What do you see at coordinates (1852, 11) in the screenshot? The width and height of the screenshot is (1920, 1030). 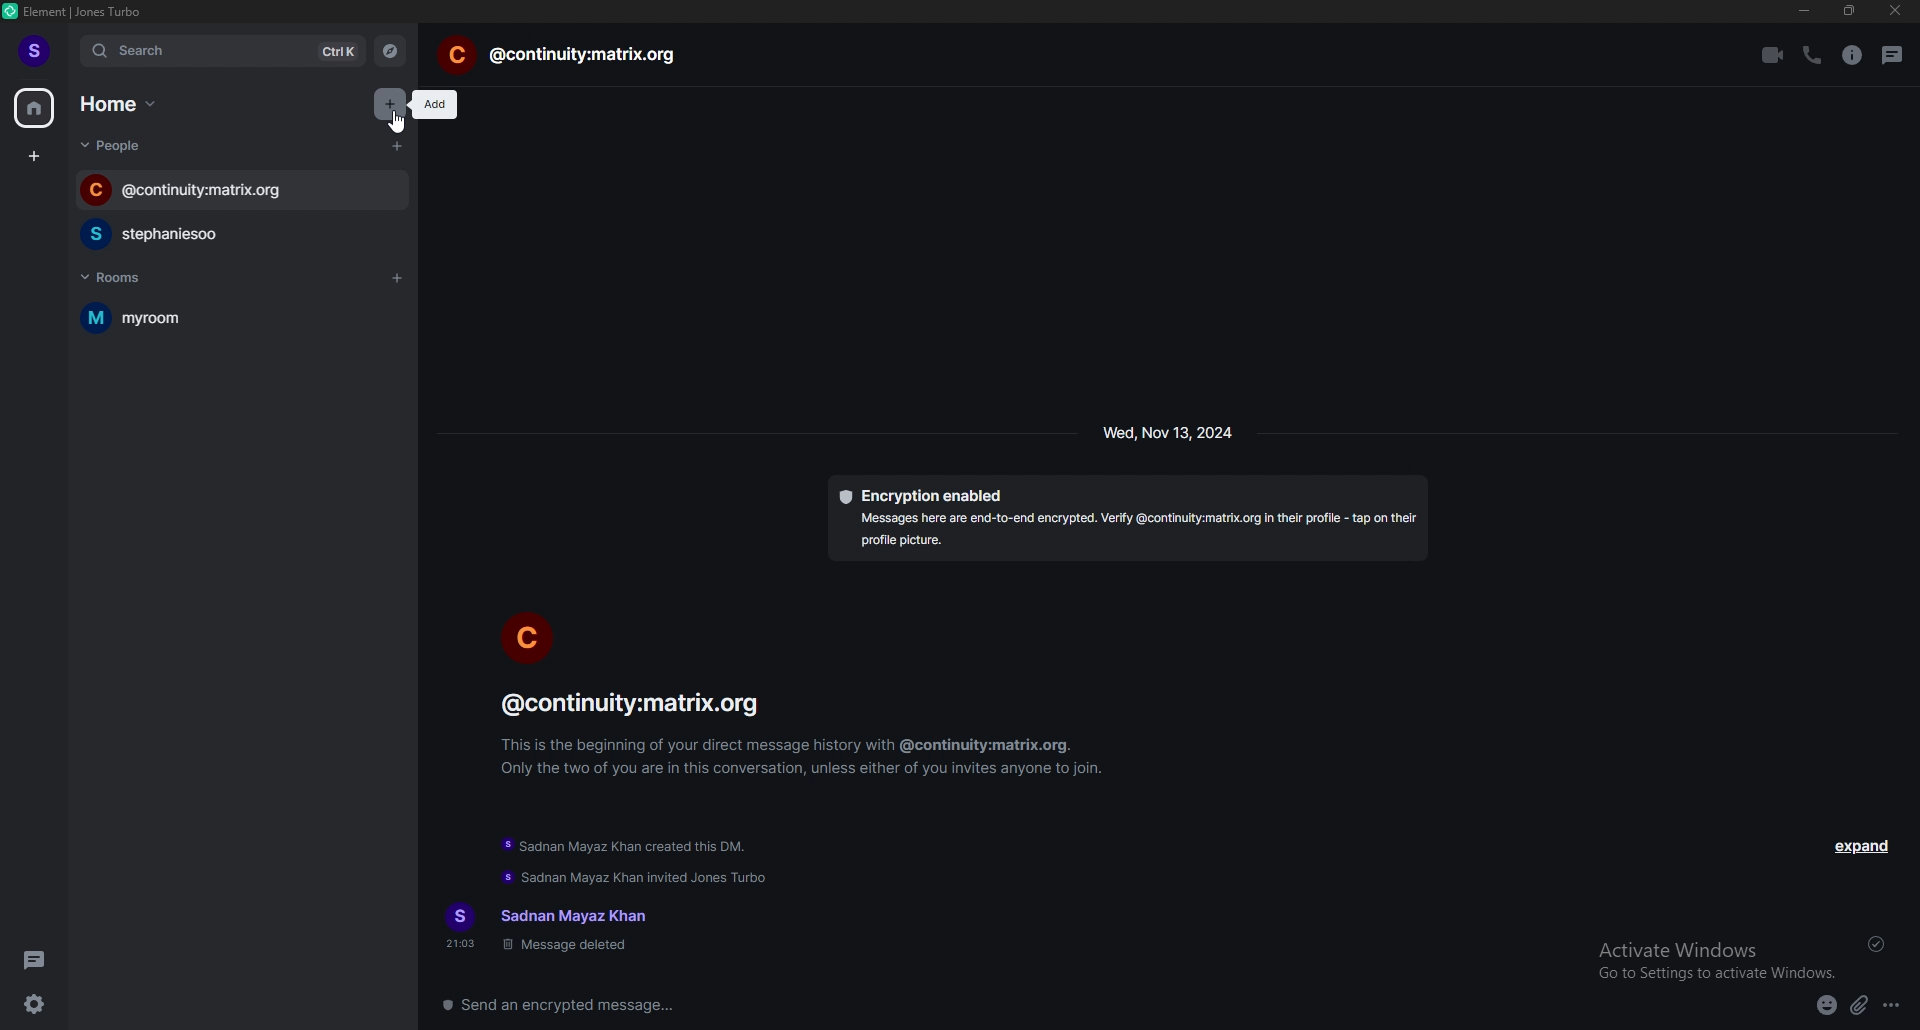 I see `resize` at bounding box center [1852, 11].